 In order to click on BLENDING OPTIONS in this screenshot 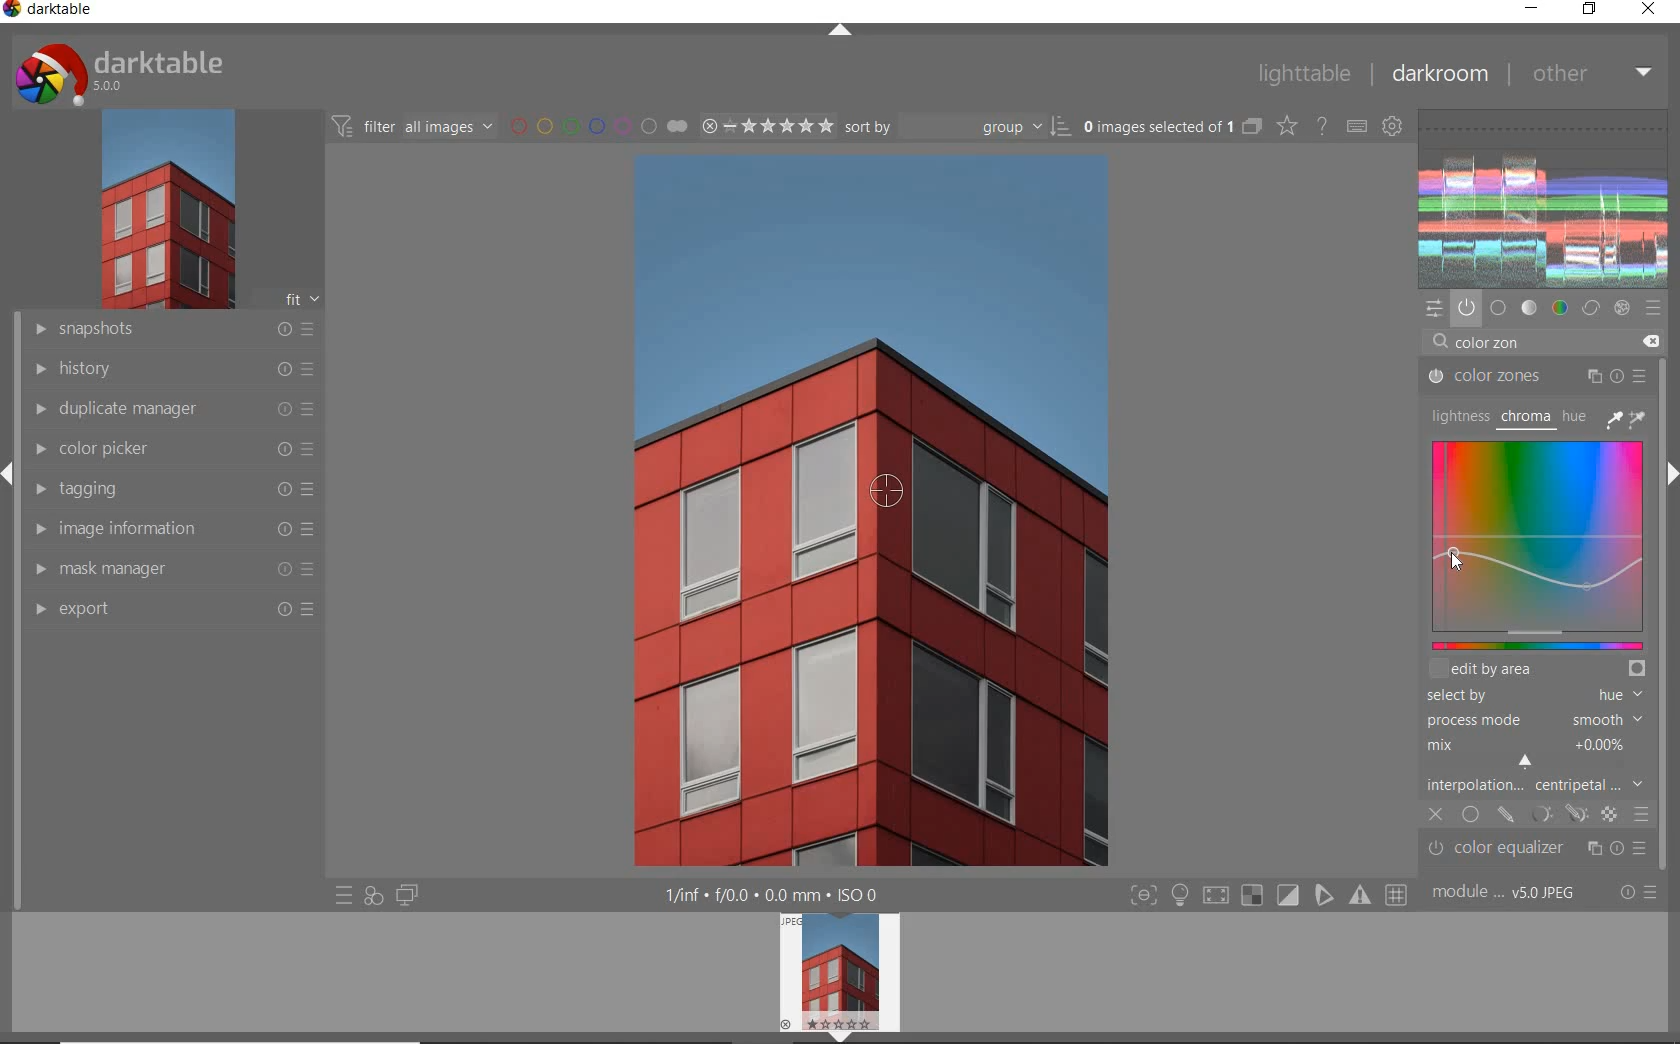, I will do `click(1642, 813)`.